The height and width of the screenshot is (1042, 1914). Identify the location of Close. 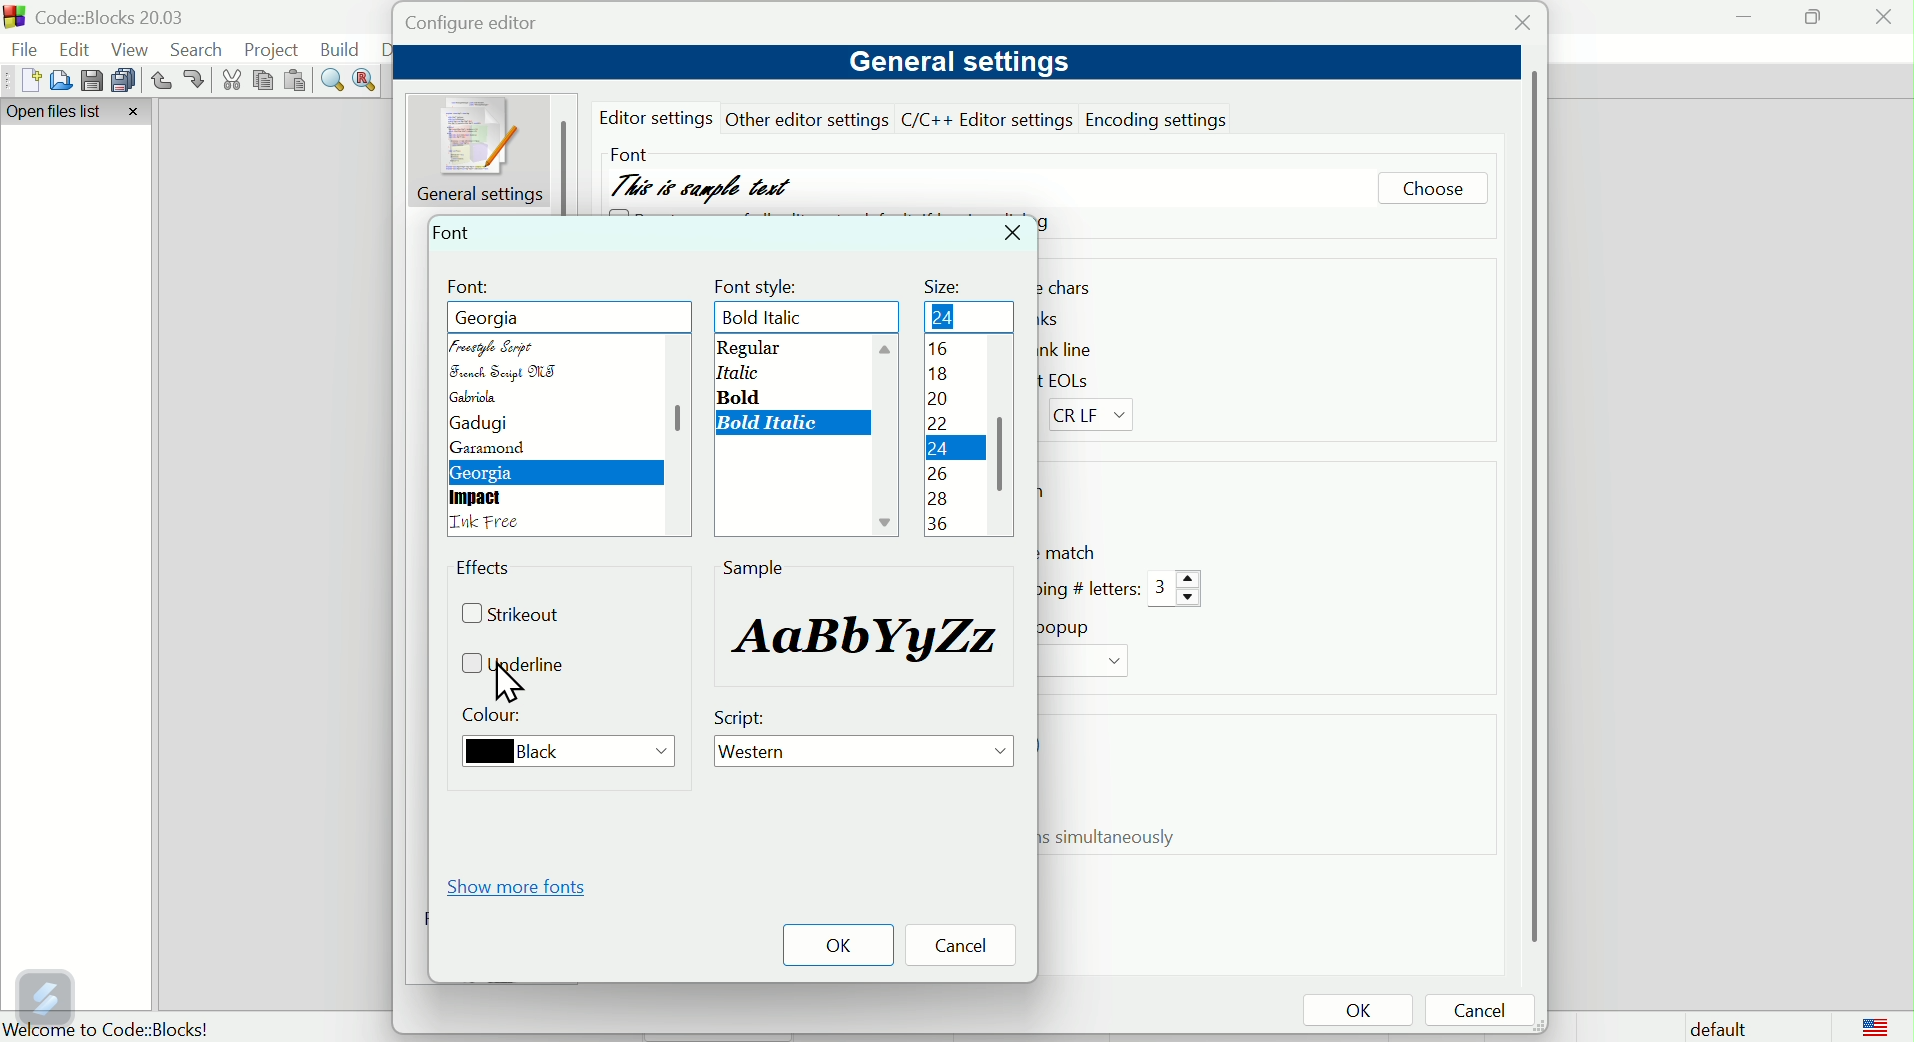
(1015, 234).